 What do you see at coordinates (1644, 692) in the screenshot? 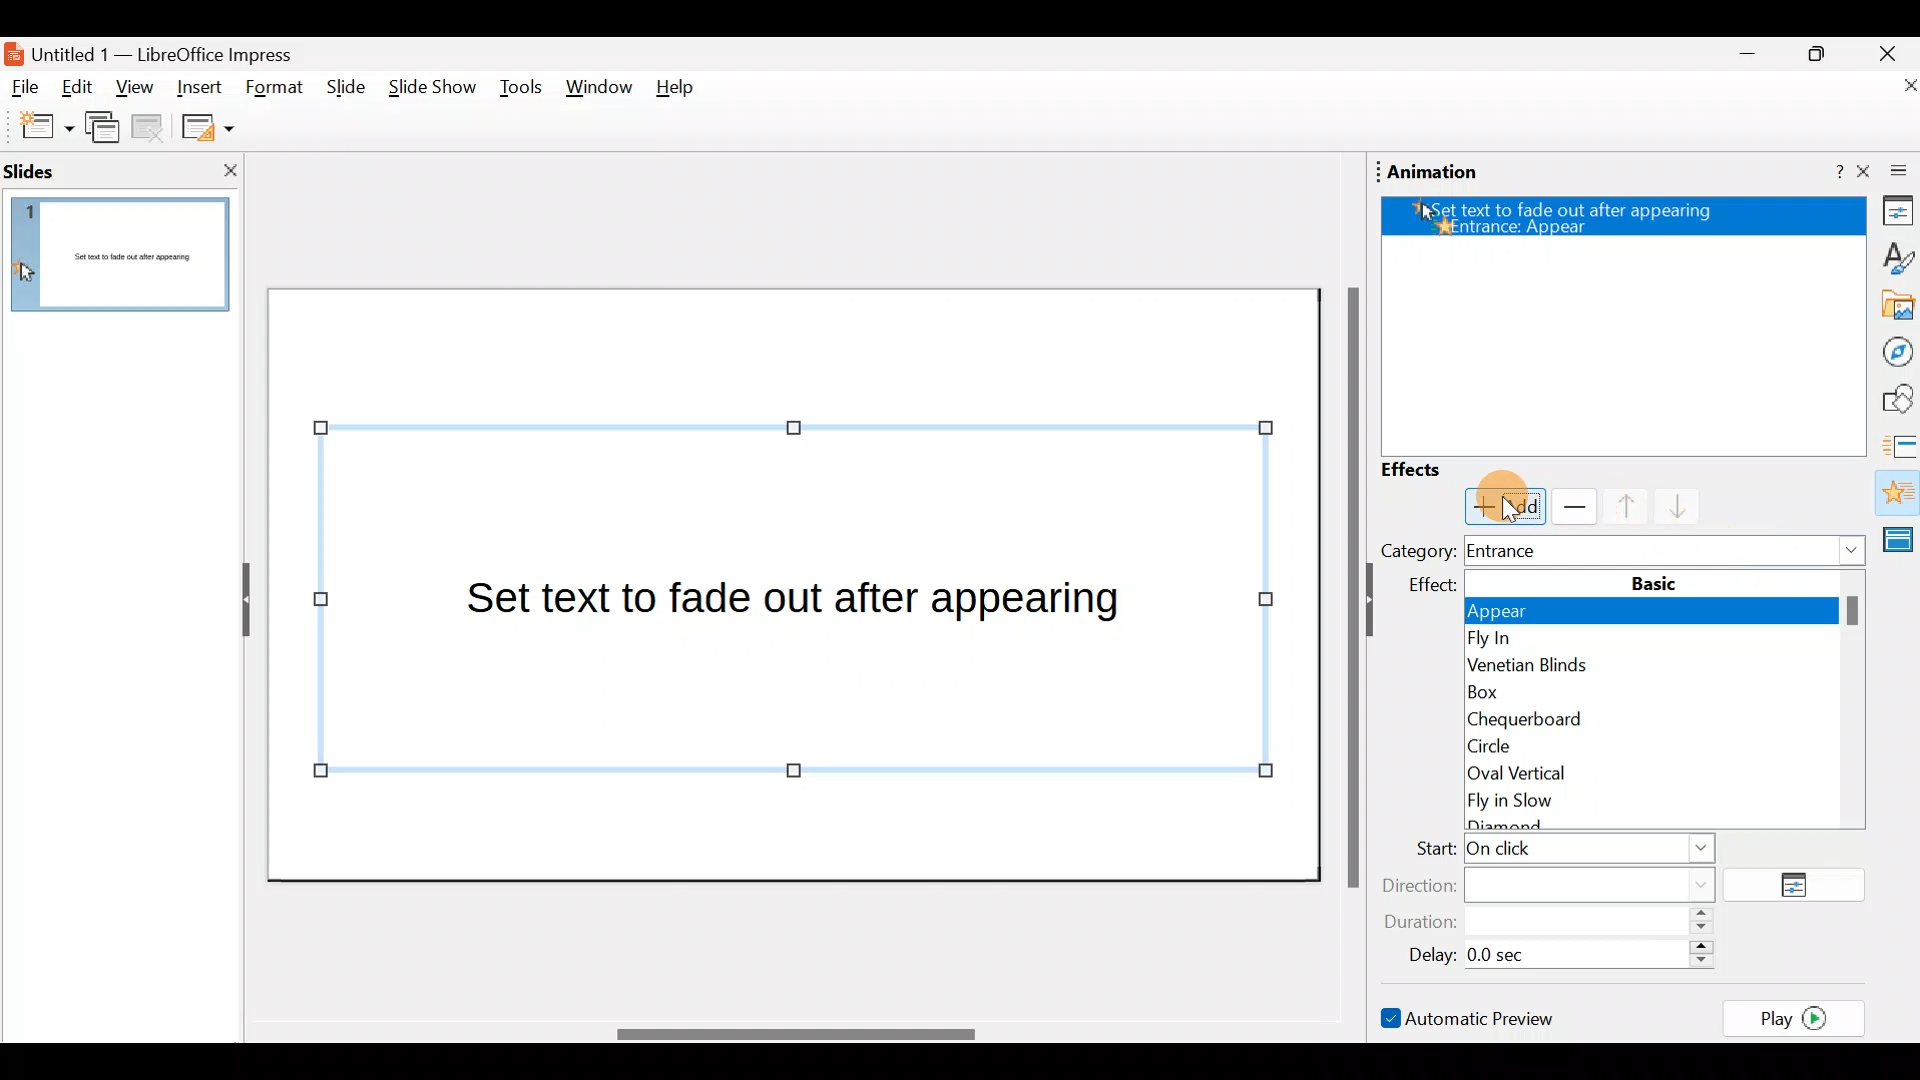
I see `Box` at bounding box center [1644, 692].